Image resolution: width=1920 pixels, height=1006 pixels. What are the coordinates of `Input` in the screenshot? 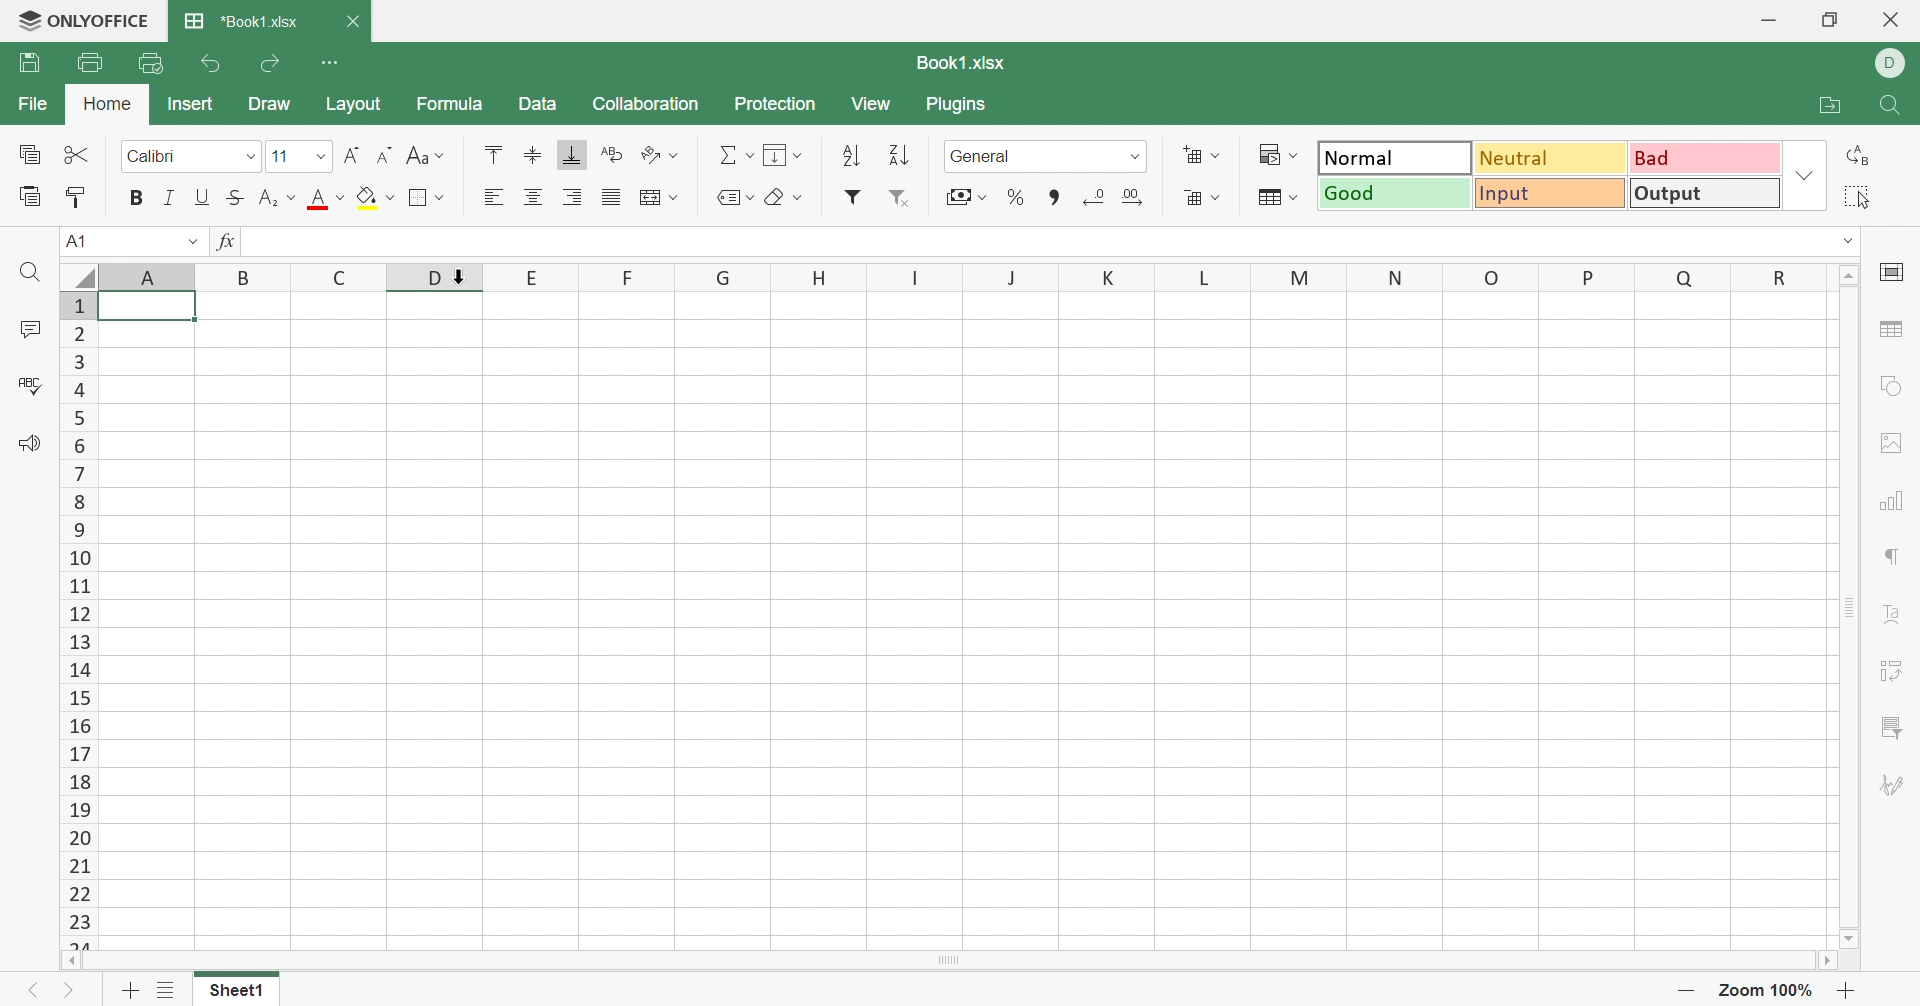 It's located at (1551, 193).